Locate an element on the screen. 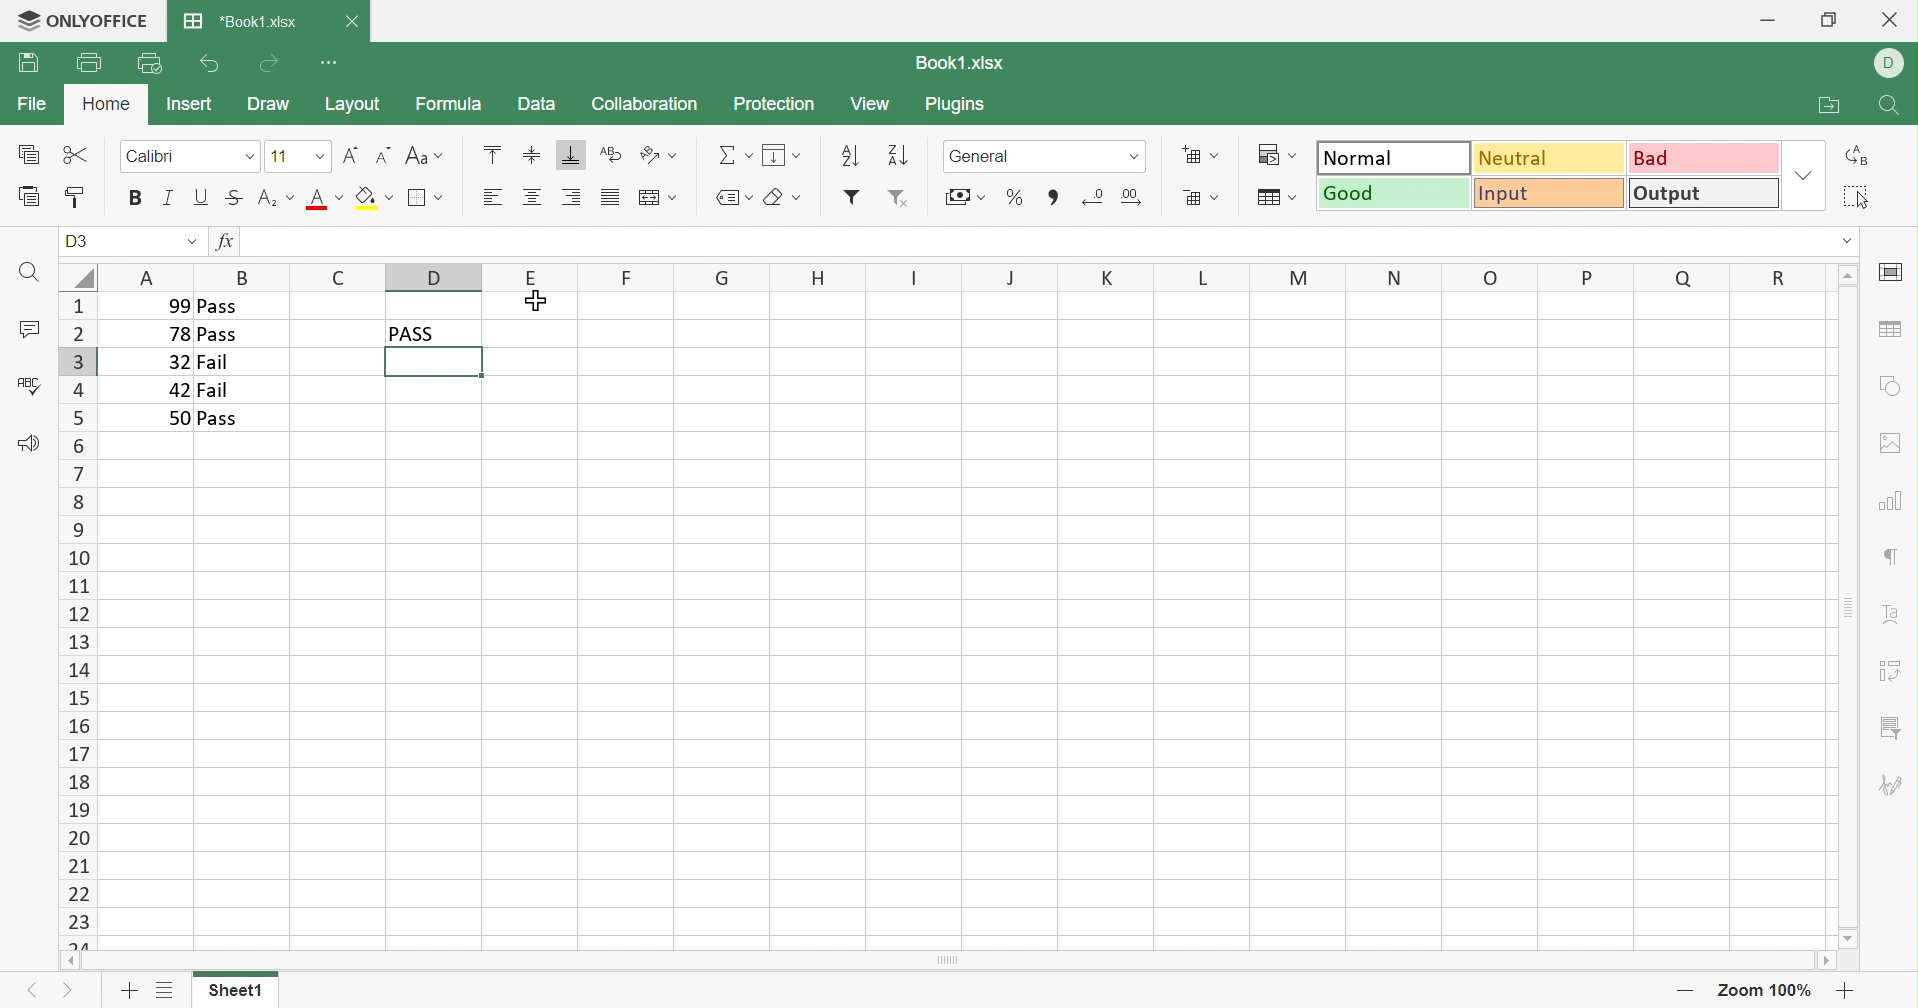 The height and width of the screenshot is (1008, 1918). Decrease decimal is located at coordinates (1092, 196).